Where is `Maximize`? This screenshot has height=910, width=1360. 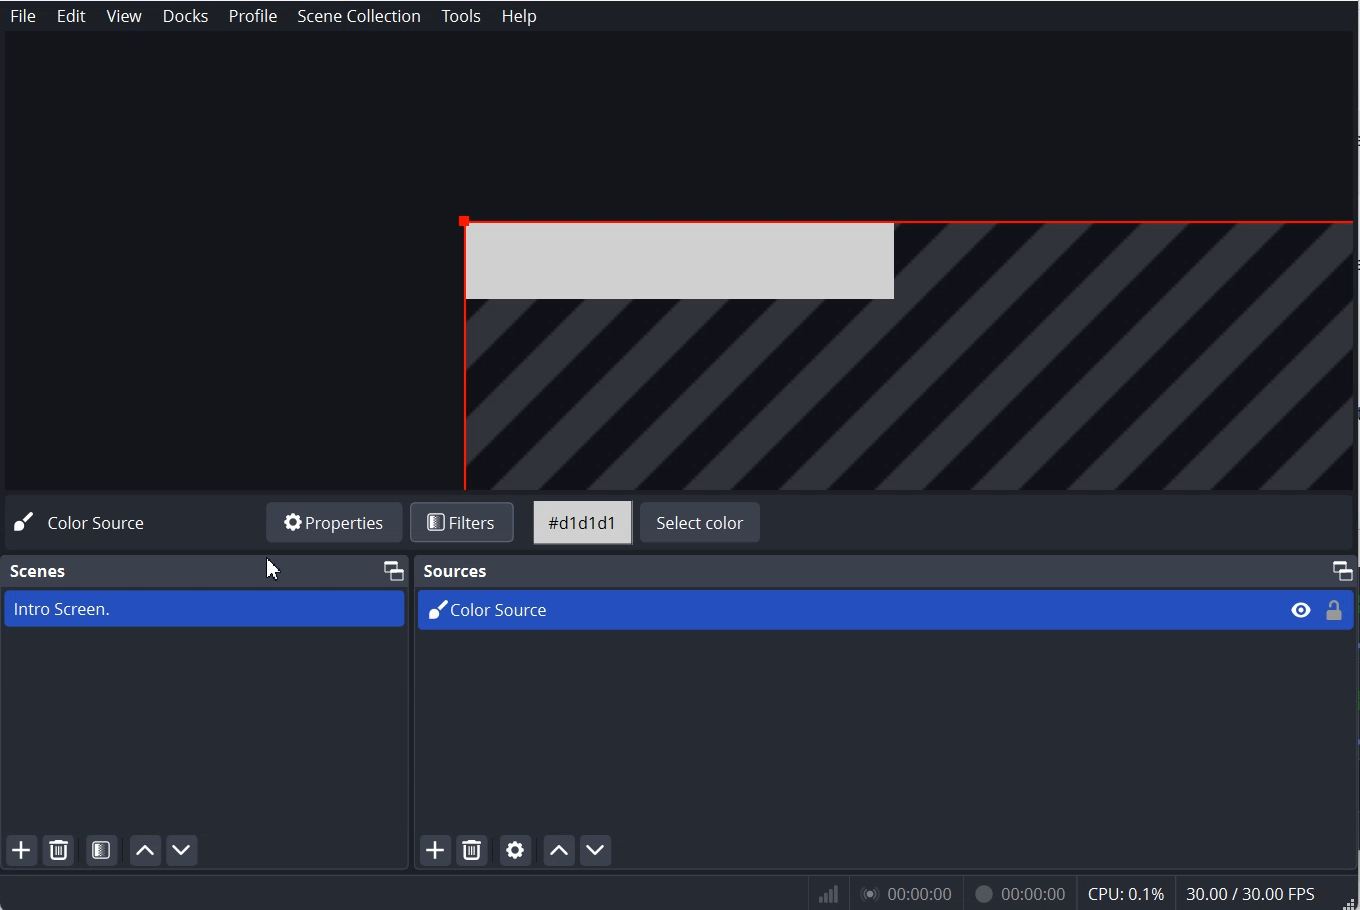
Maximize is located at coordinates (1342, 570).